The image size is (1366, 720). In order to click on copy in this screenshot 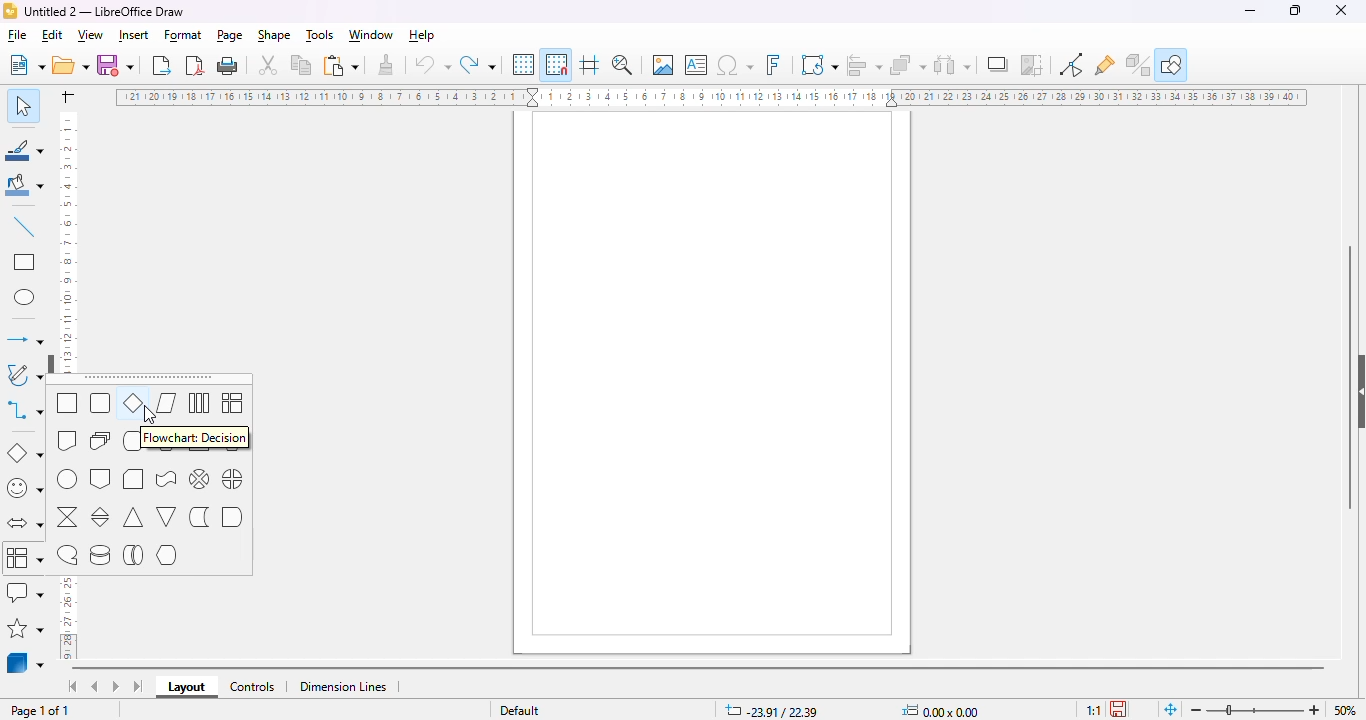, I will do `click(302, 65)`.